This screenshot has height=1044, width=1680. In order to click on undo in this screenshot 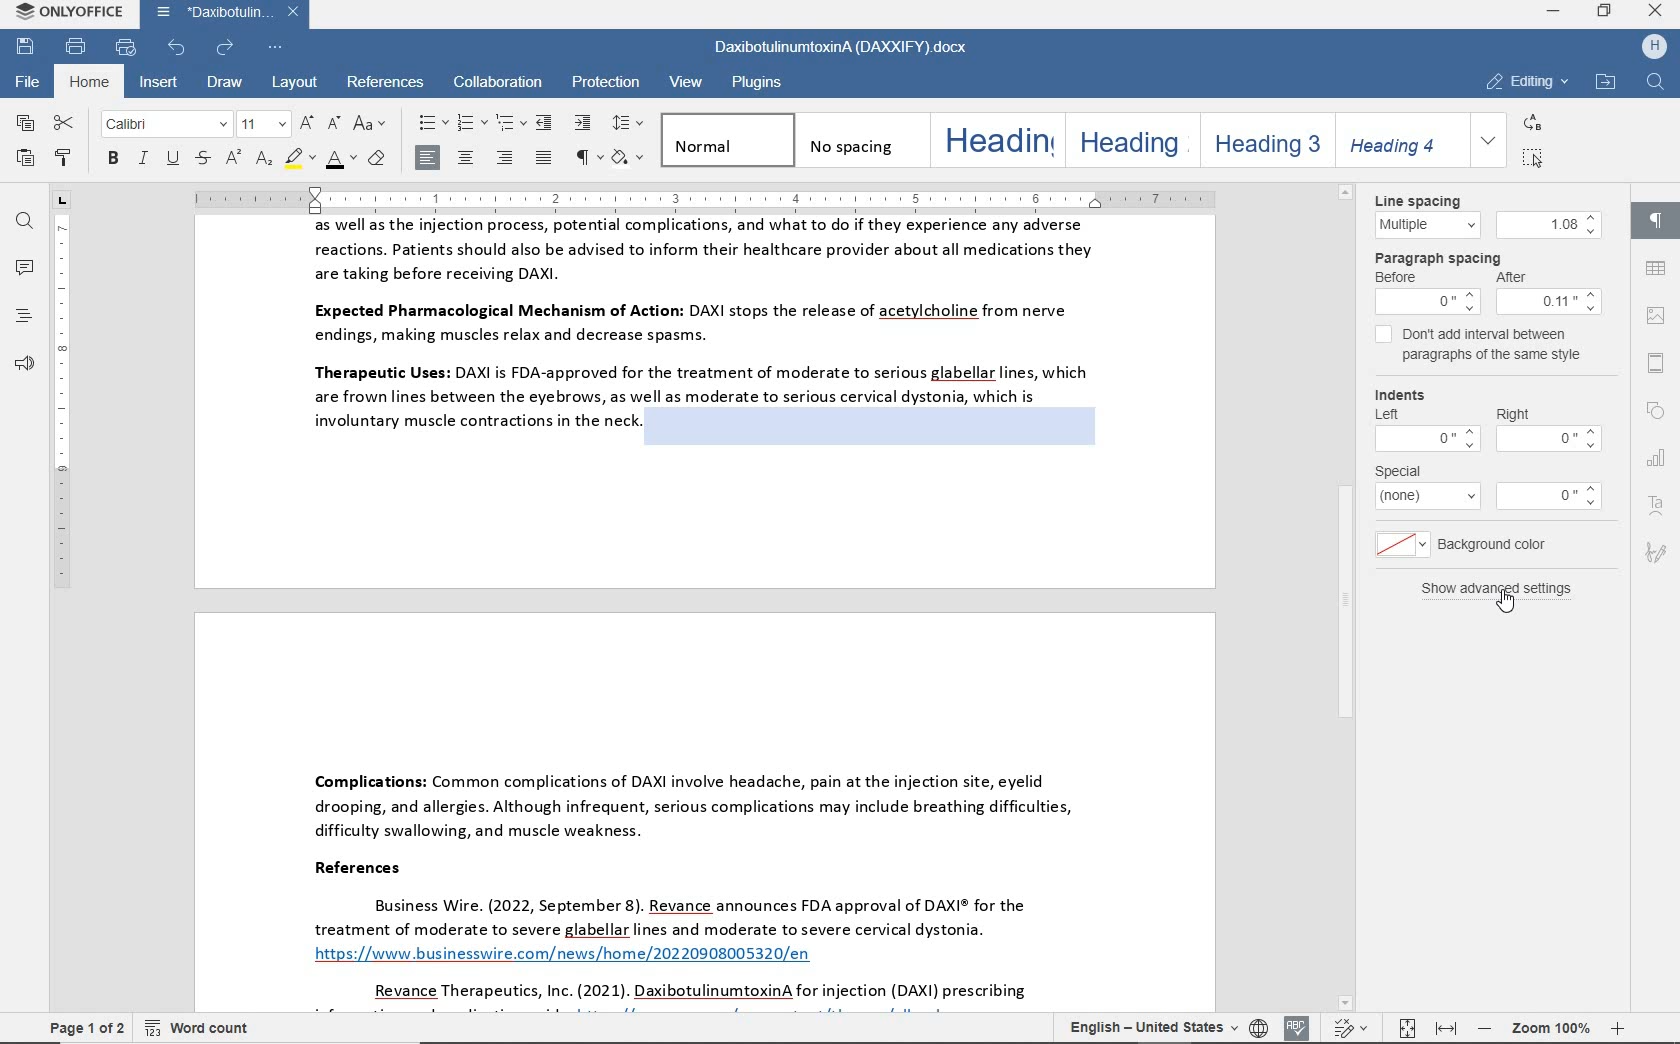, I will do `click(178, 47)`.